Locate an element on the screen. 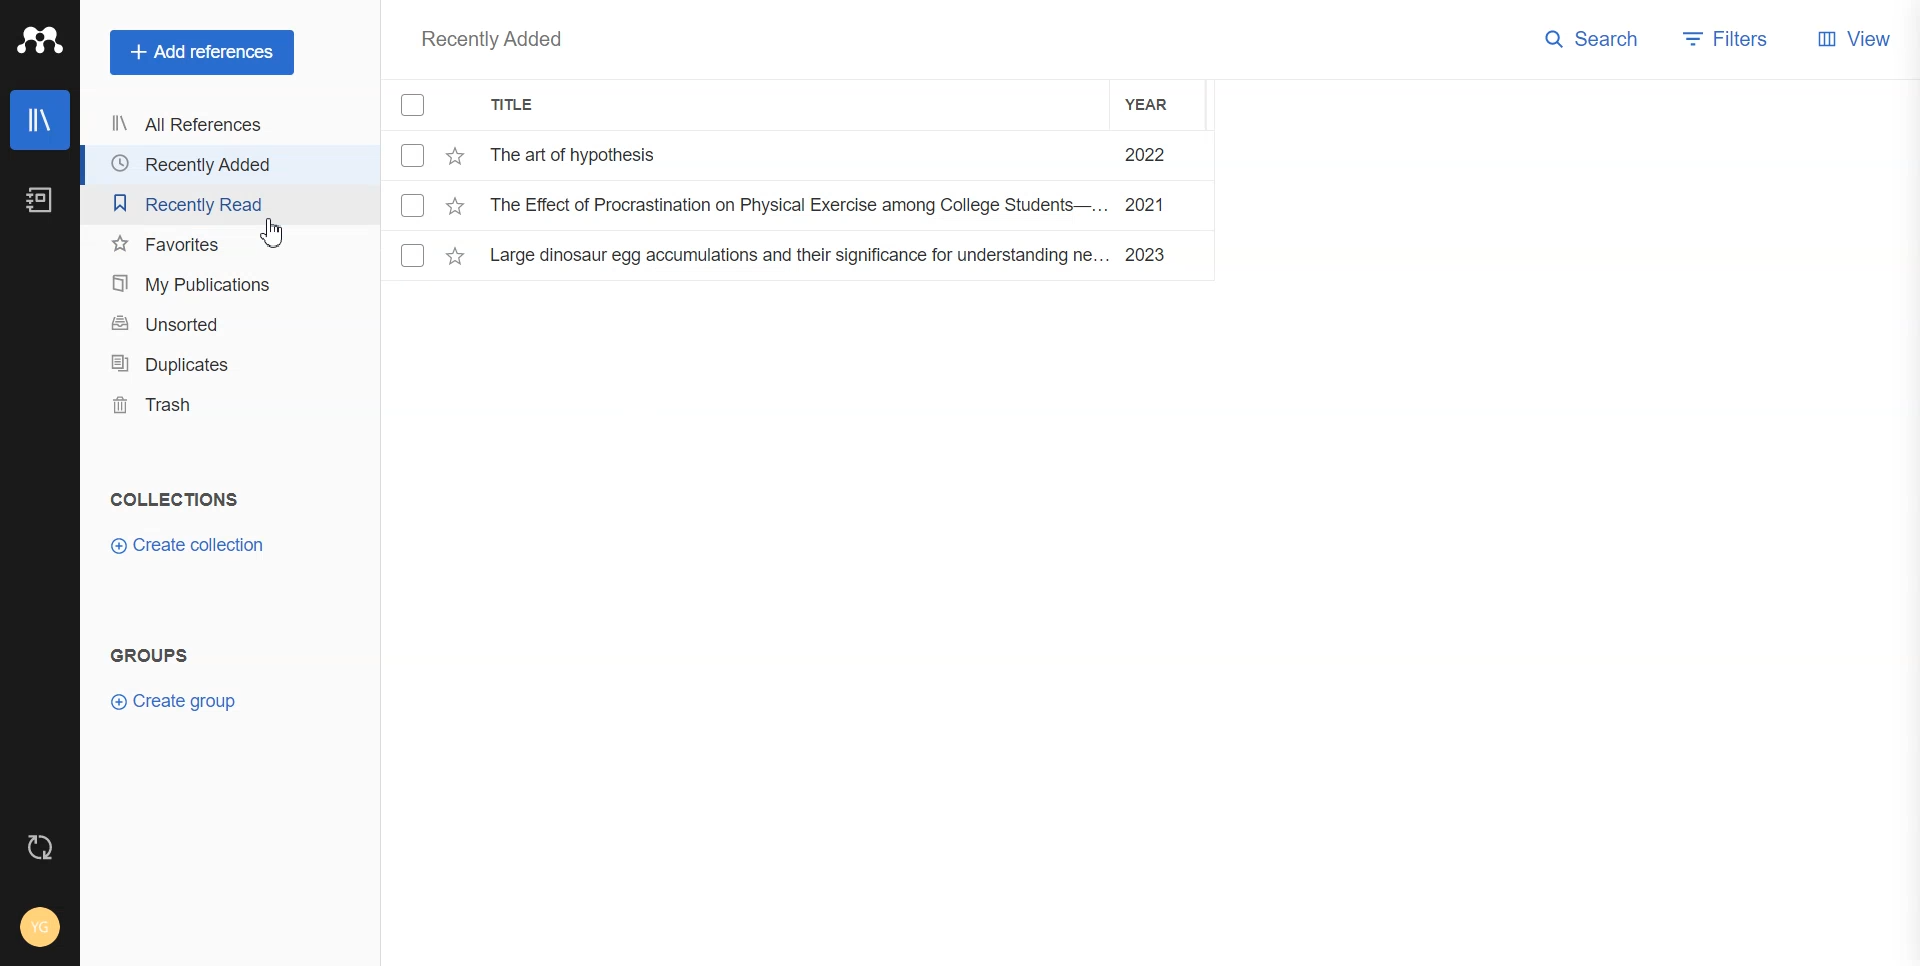 Image resolution: width=1920 pixels, height=966 pixels. Filter is located at coordinates (1728, 41).